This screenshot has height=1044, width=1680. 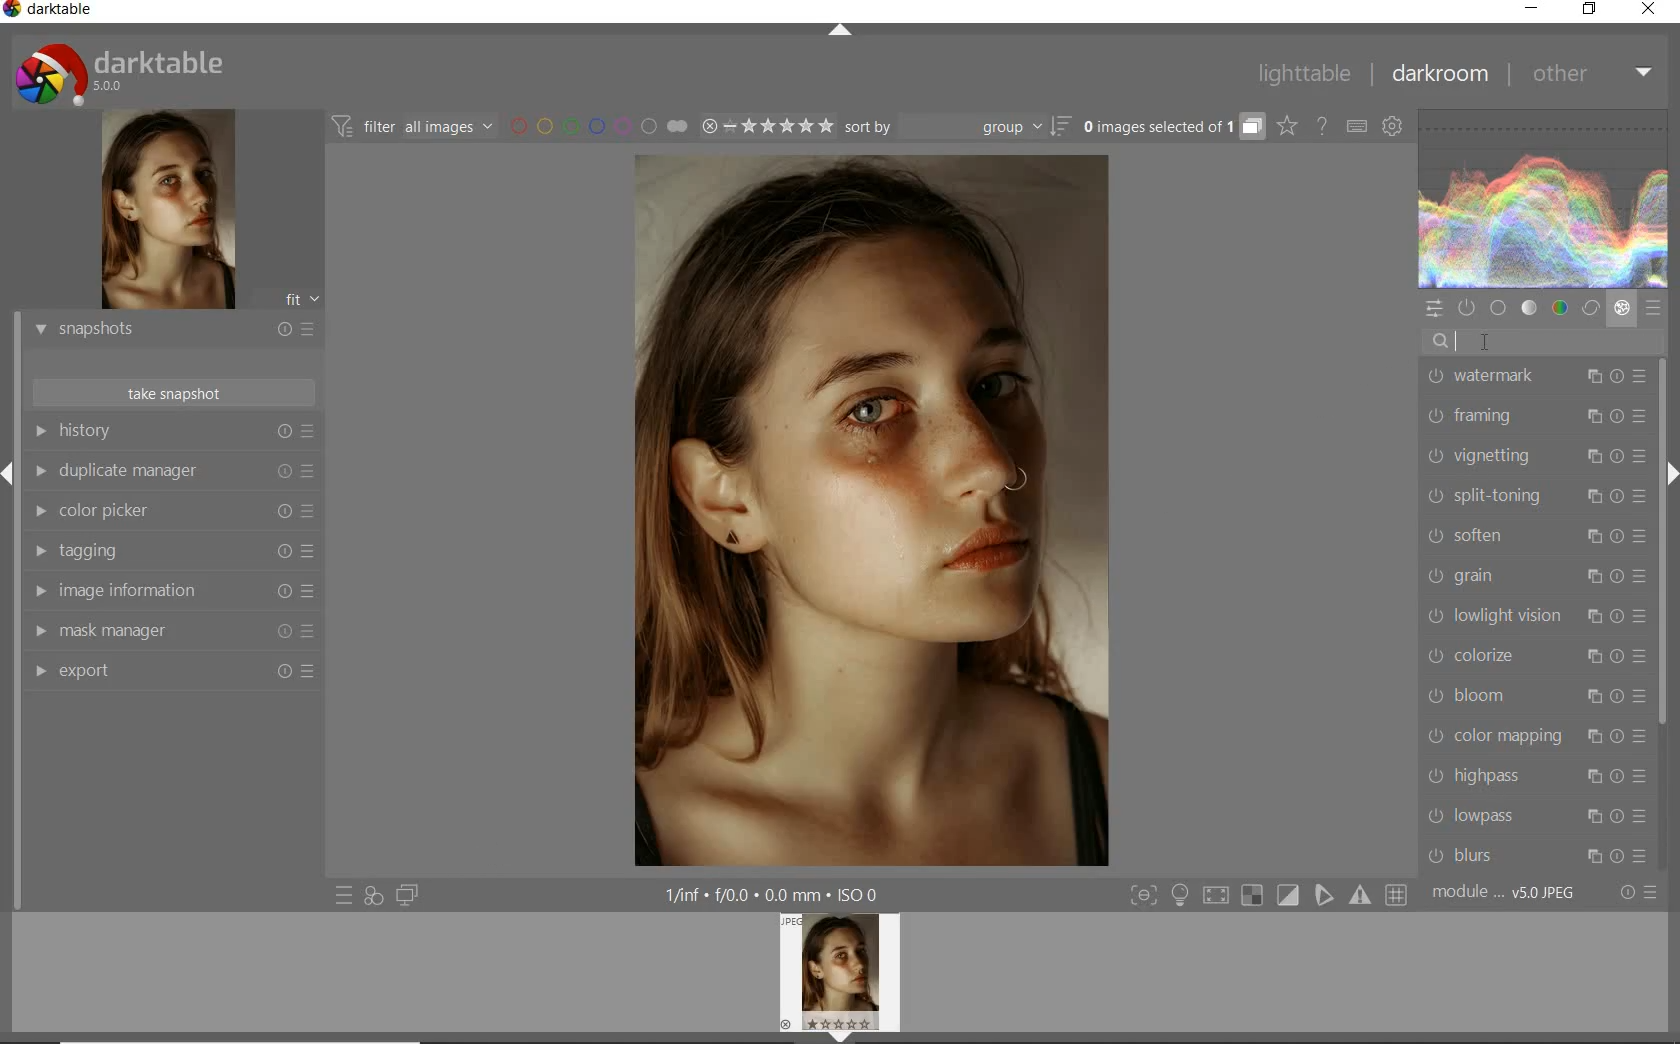 I want to click on lowpass, so click(x=1536, y=816).